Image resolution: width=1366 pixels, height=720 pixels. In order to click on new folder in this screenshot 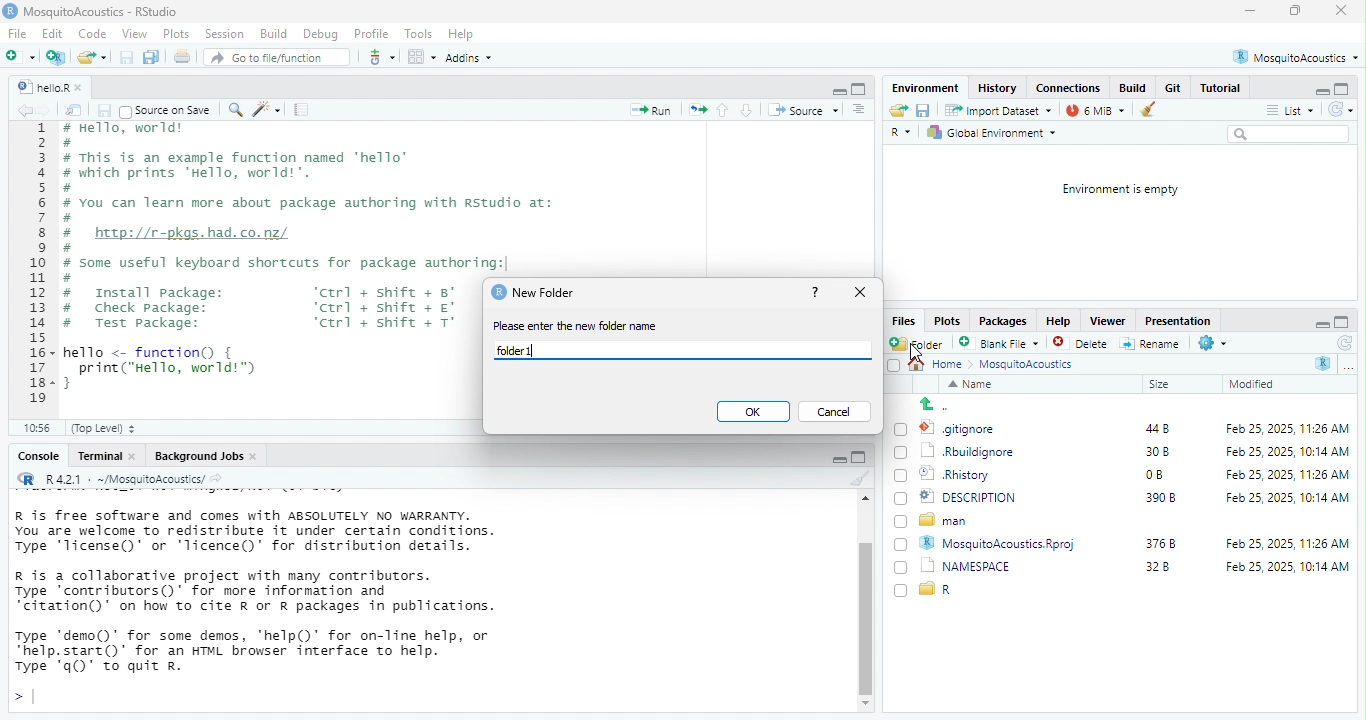, I will do `click(920, 343)`.